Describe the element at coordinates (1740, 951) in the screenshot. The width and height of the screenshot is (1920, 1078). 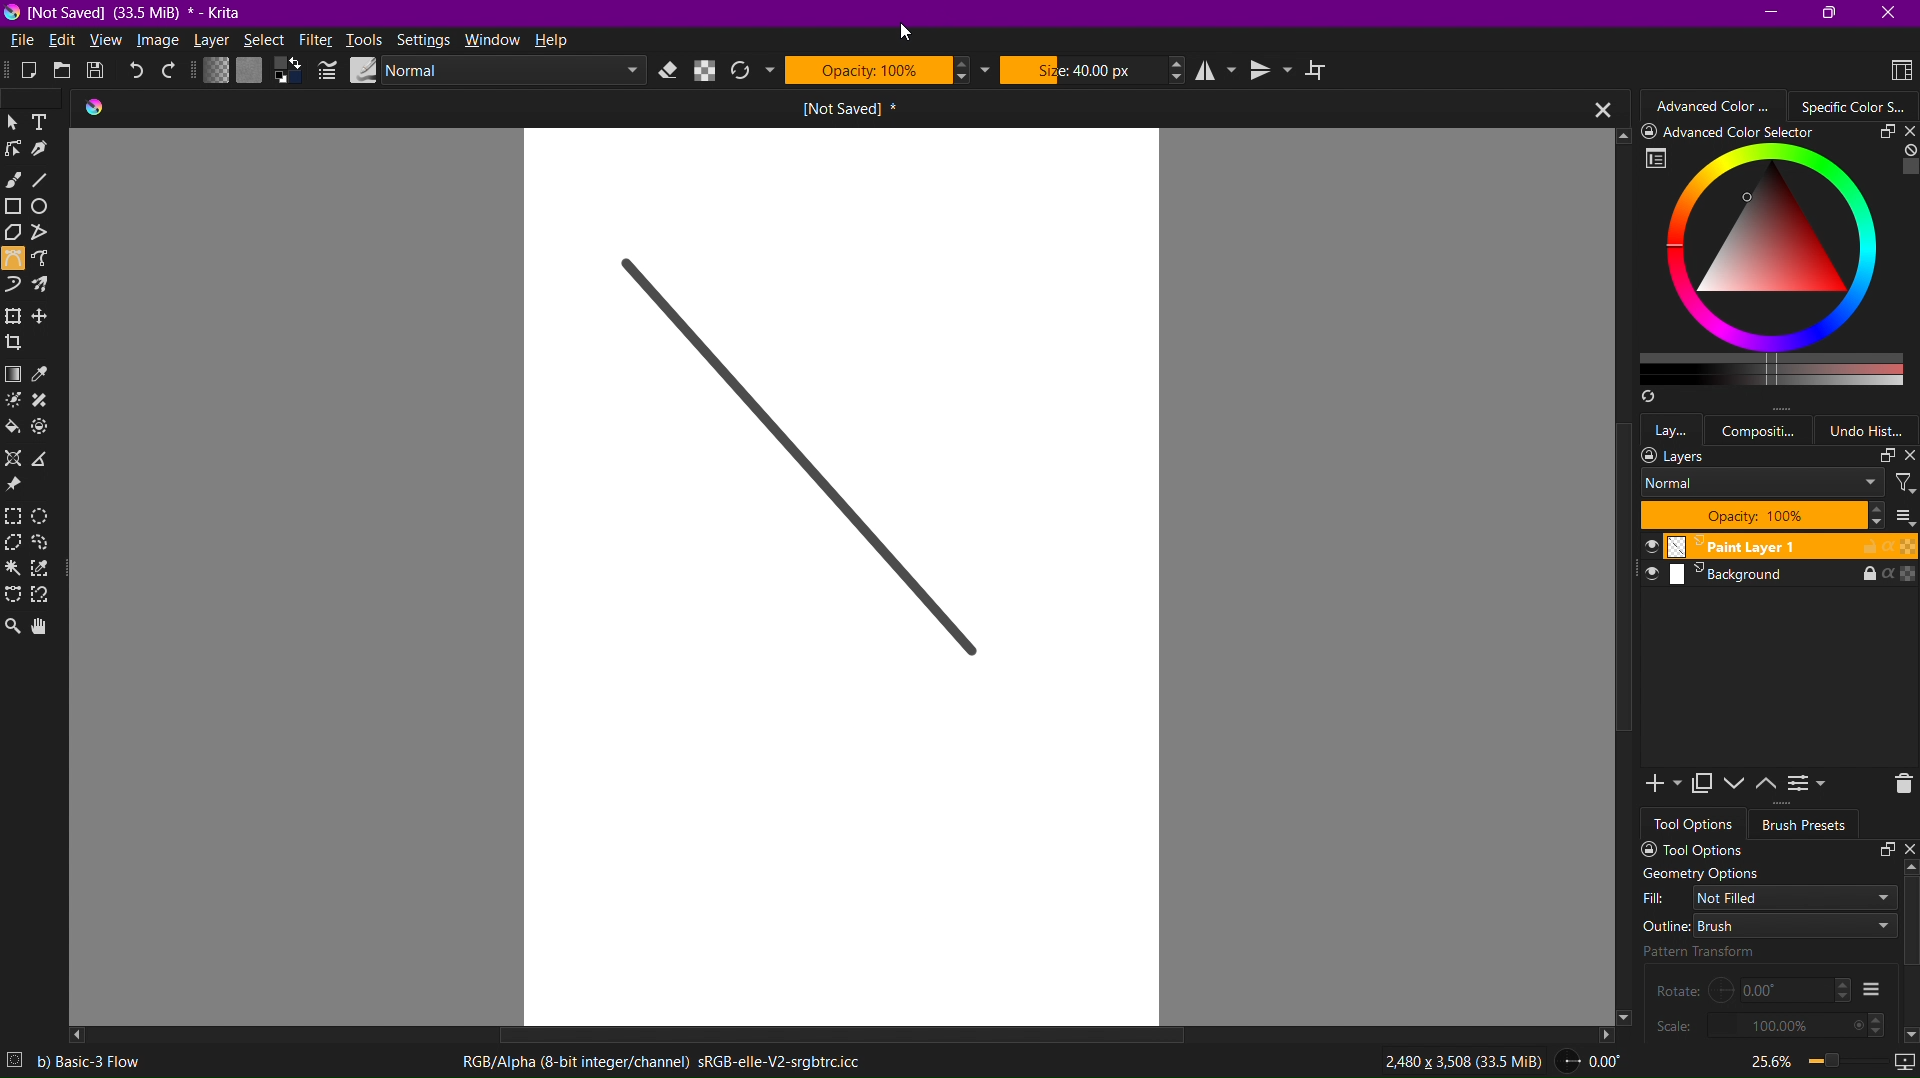
I see `Pattern Transform` at that location.